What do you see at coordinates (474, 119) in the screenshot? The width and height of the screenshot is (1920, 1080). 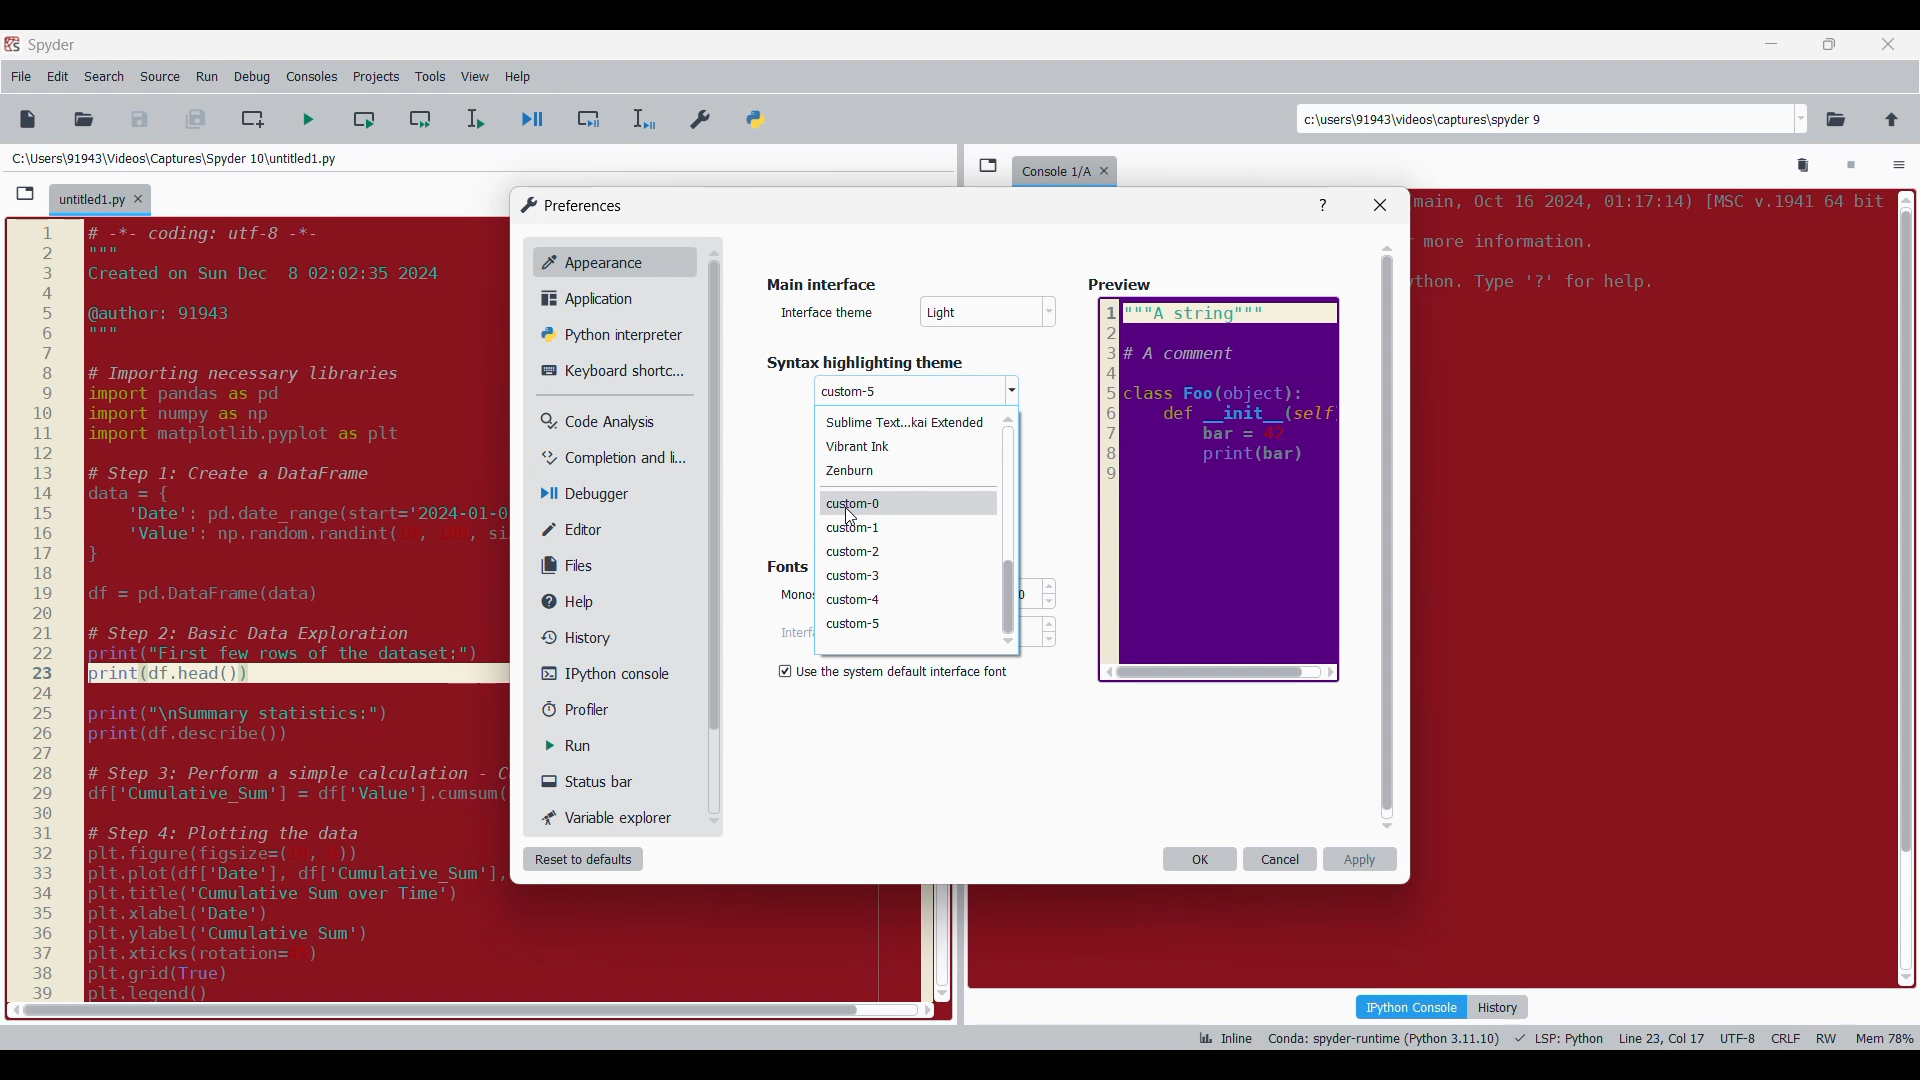 I see `Run selection/current line` at bounding box center [474, 119].